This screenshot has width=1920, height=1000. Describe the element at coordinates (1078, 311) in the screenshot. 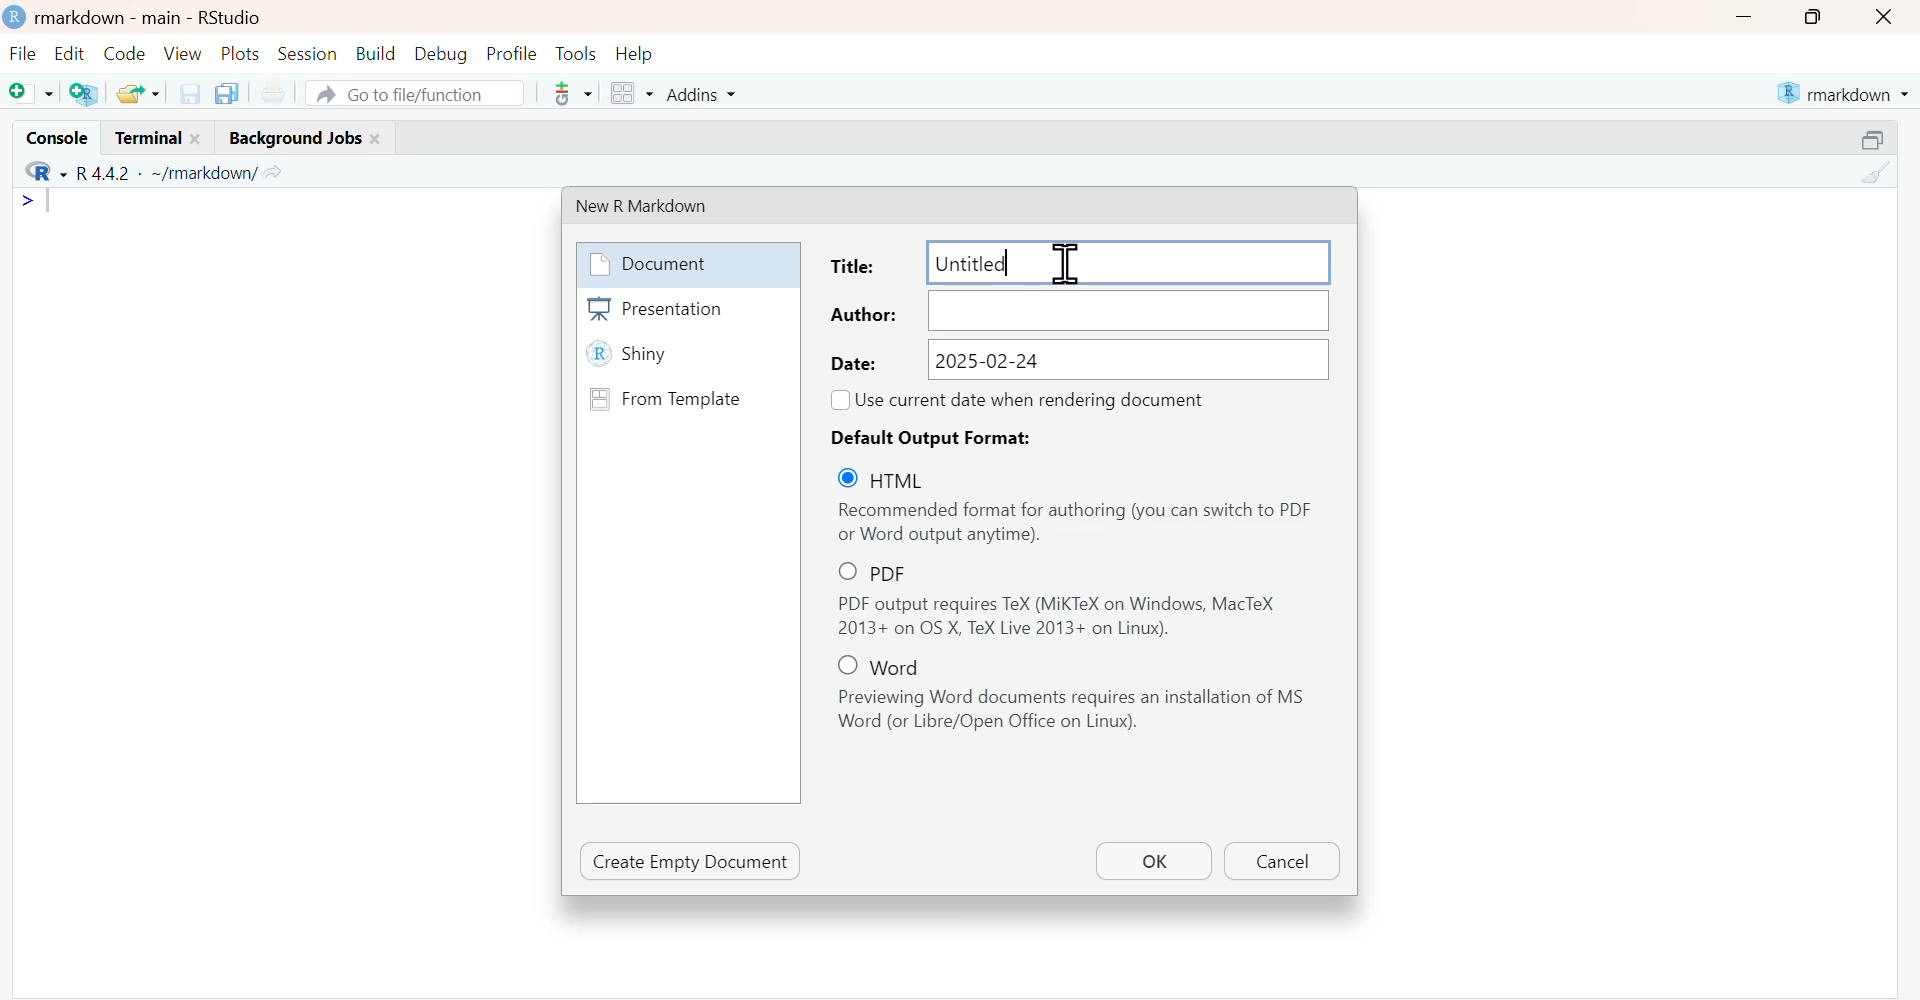

I see `Author` at that location.